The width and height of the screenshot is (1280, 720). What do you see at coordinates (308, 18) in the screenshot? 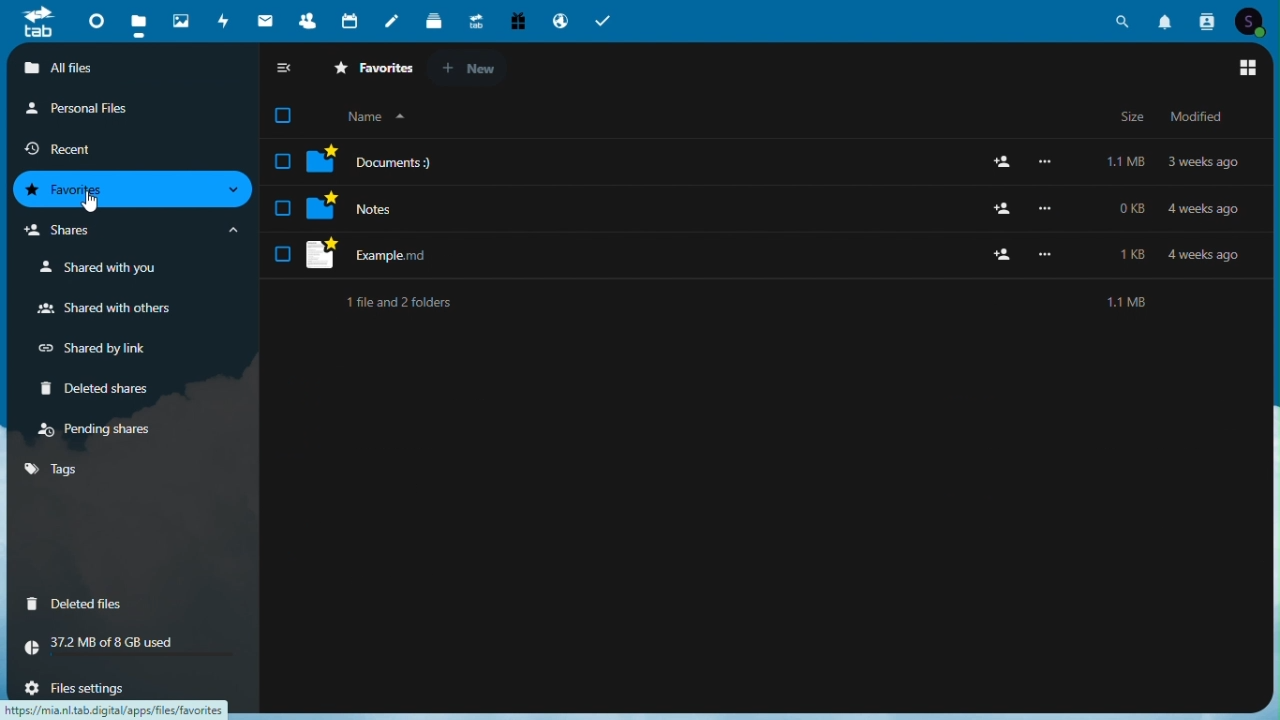
I see `Contacts` at bounding box center [308, 18].